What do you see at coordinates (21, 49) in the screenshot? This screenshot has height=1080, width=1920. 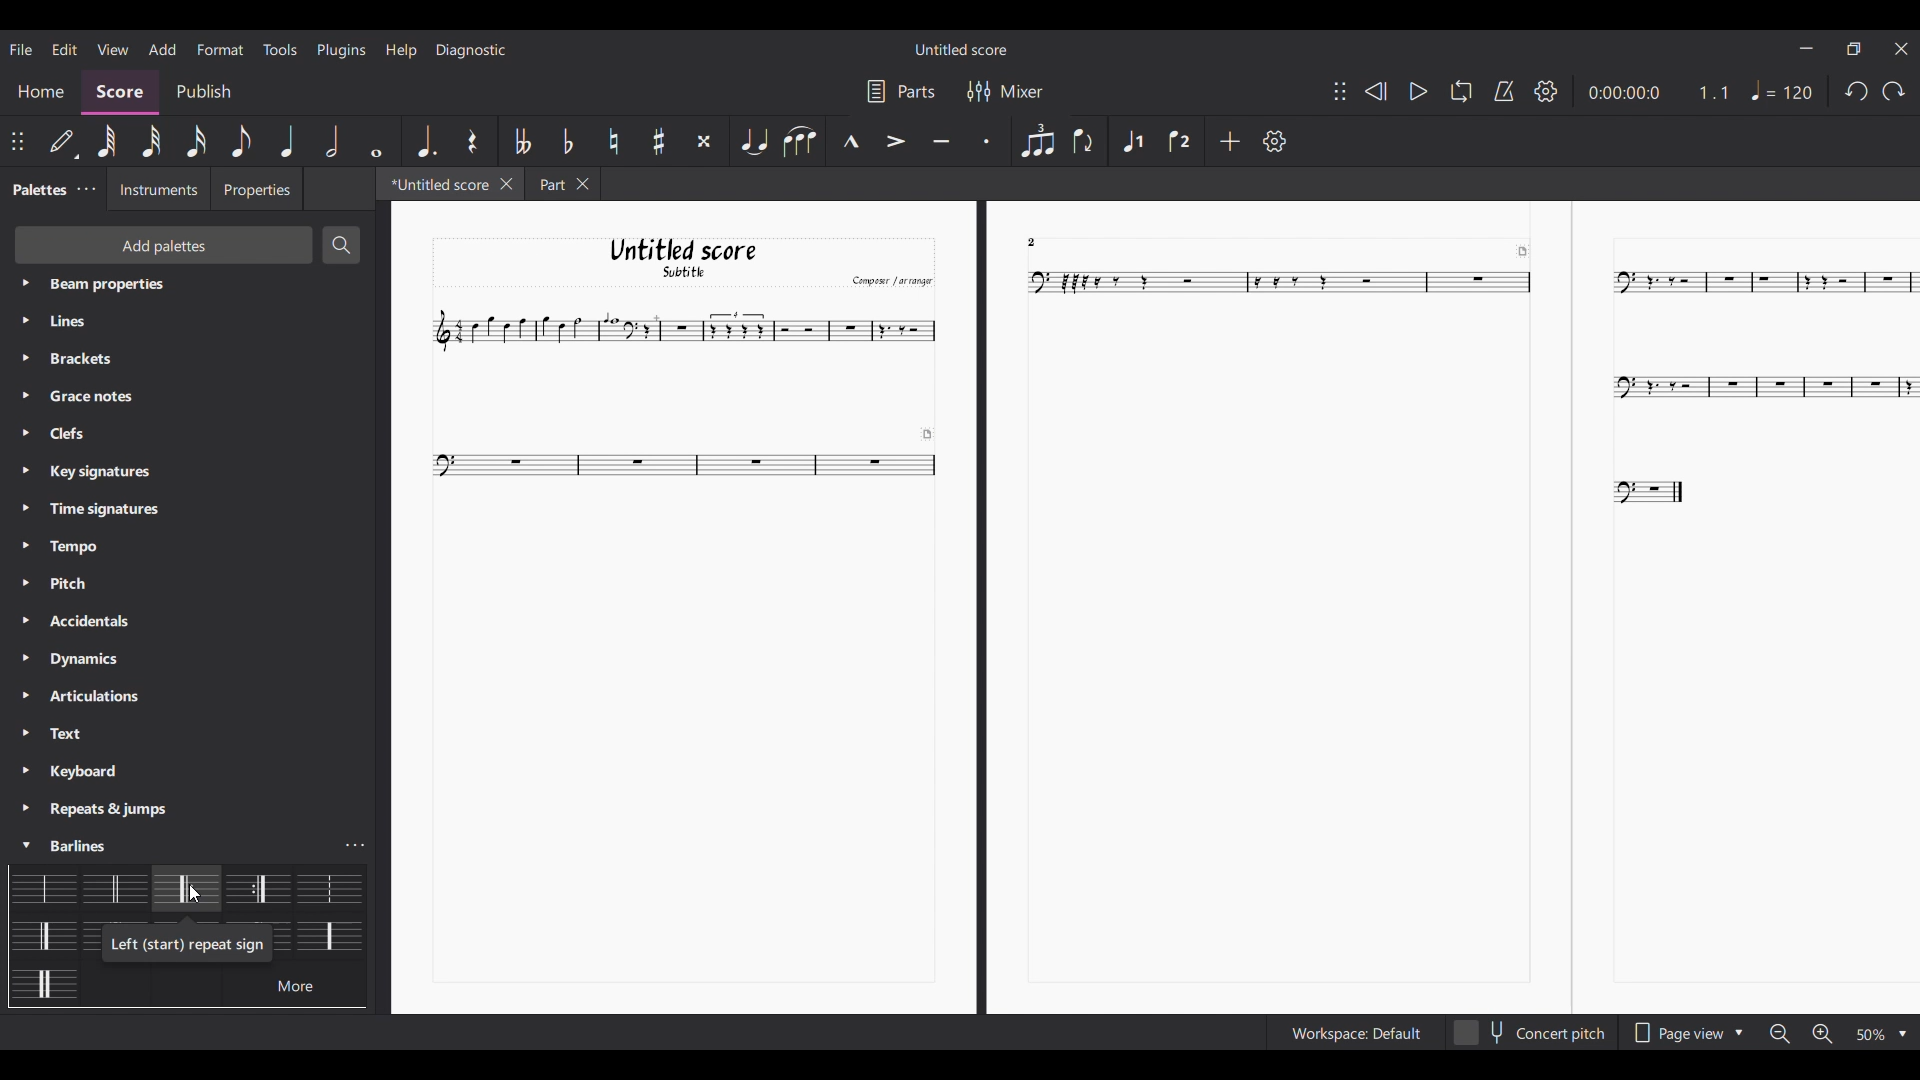 I see `File menu ` at bounding box center [21, 49].